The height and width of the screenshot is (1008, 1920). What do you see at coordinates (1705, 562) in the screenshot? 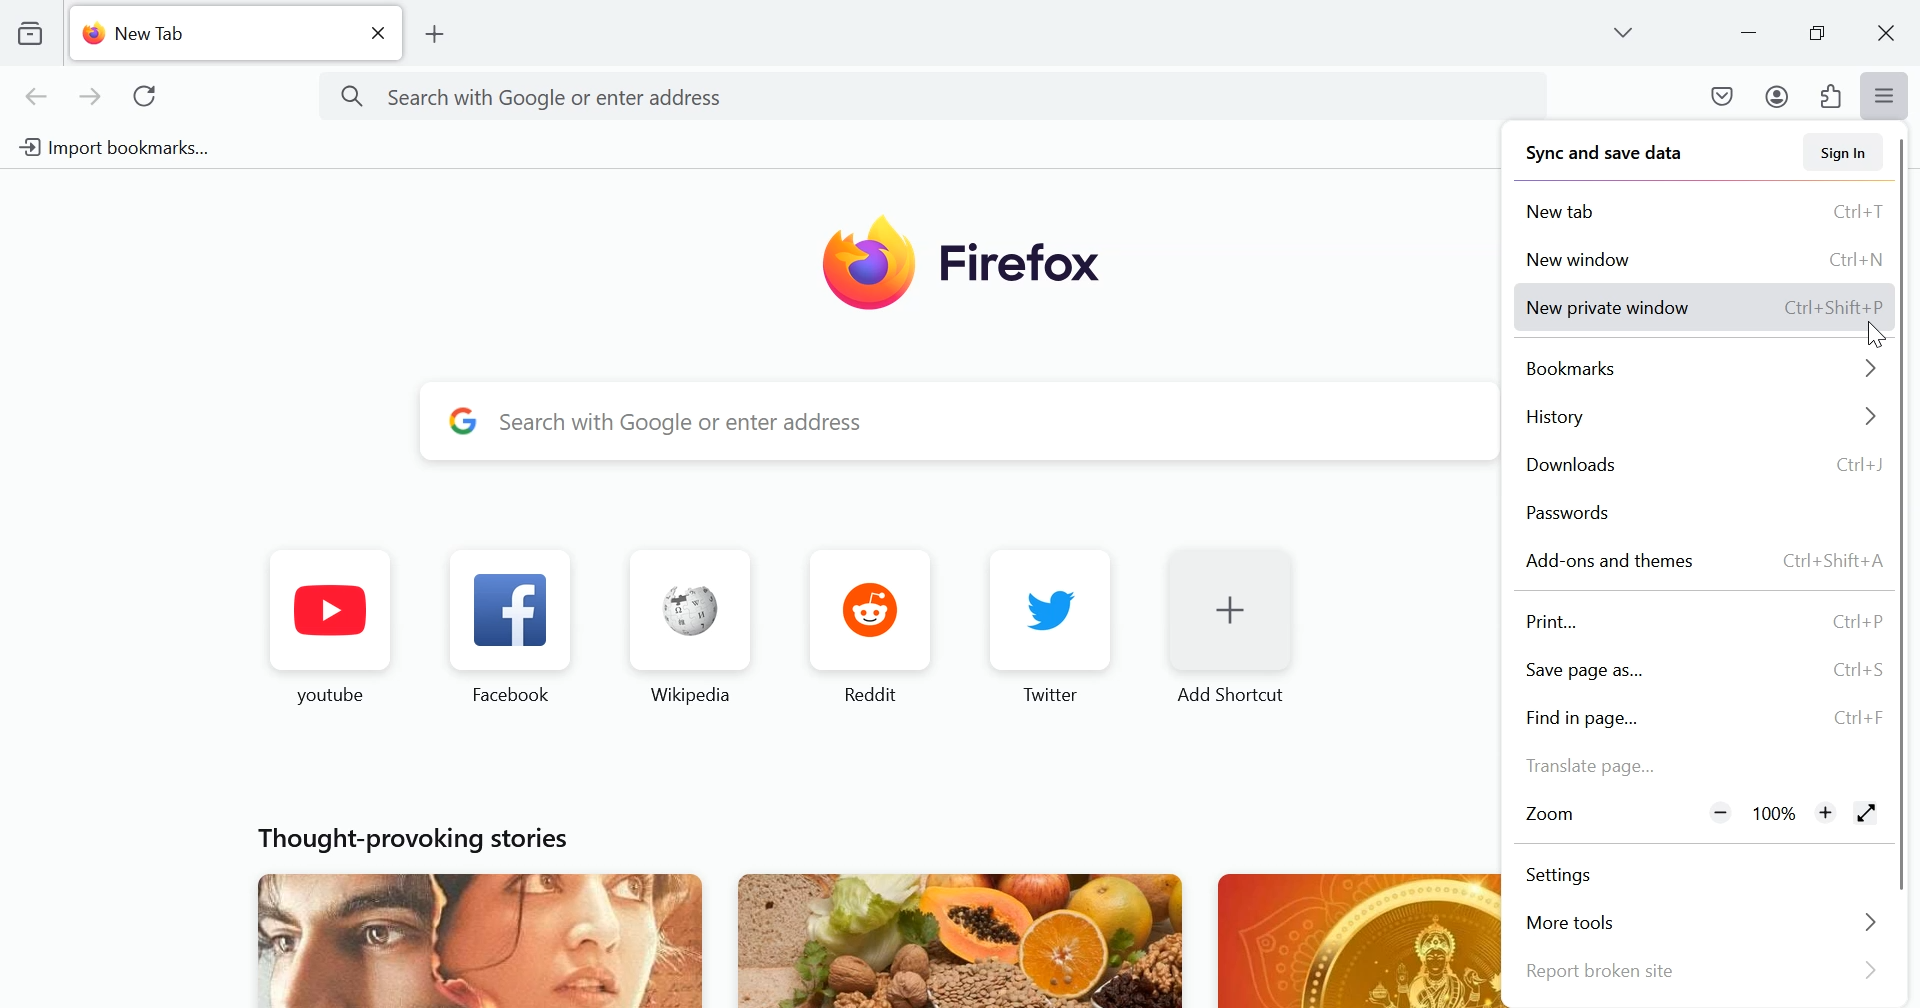
I see `add-ons and themes` at bounding box center [1705, 562].